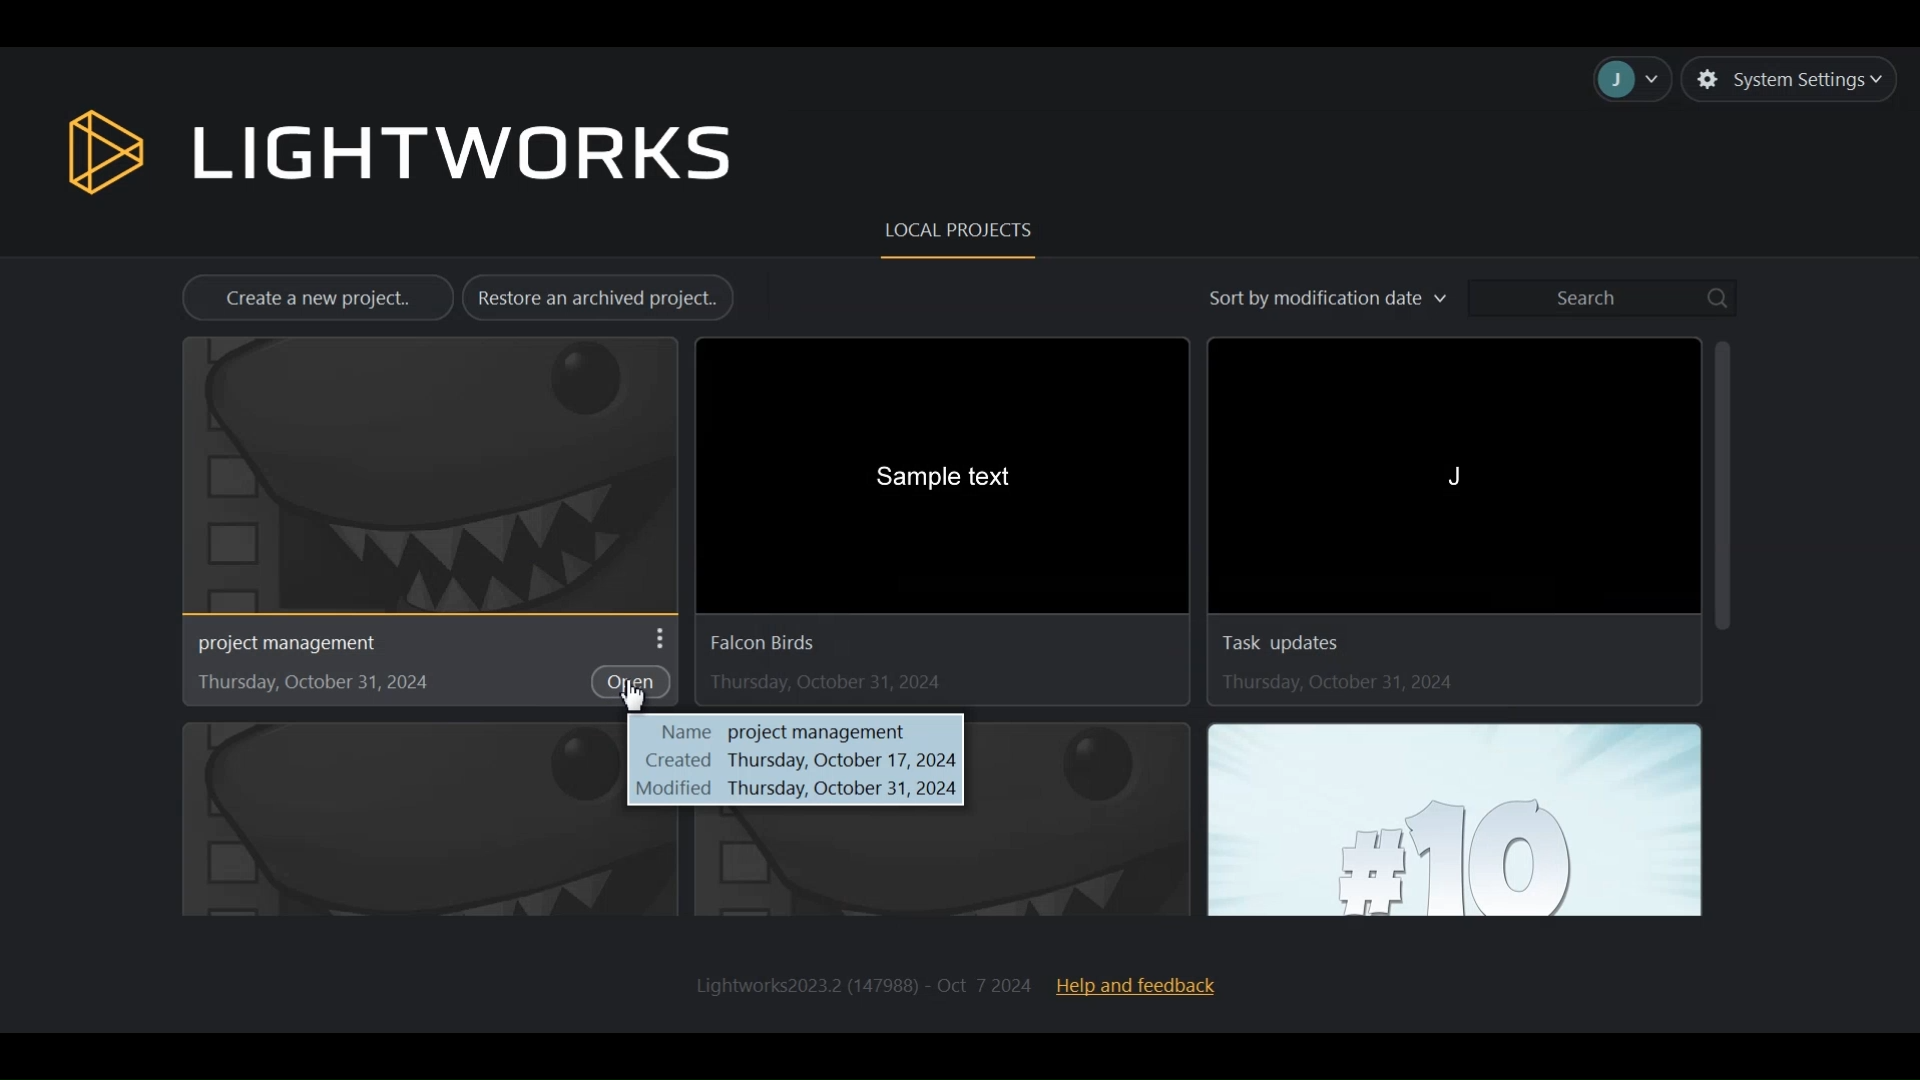  I want to click on created, so click(802, 761).